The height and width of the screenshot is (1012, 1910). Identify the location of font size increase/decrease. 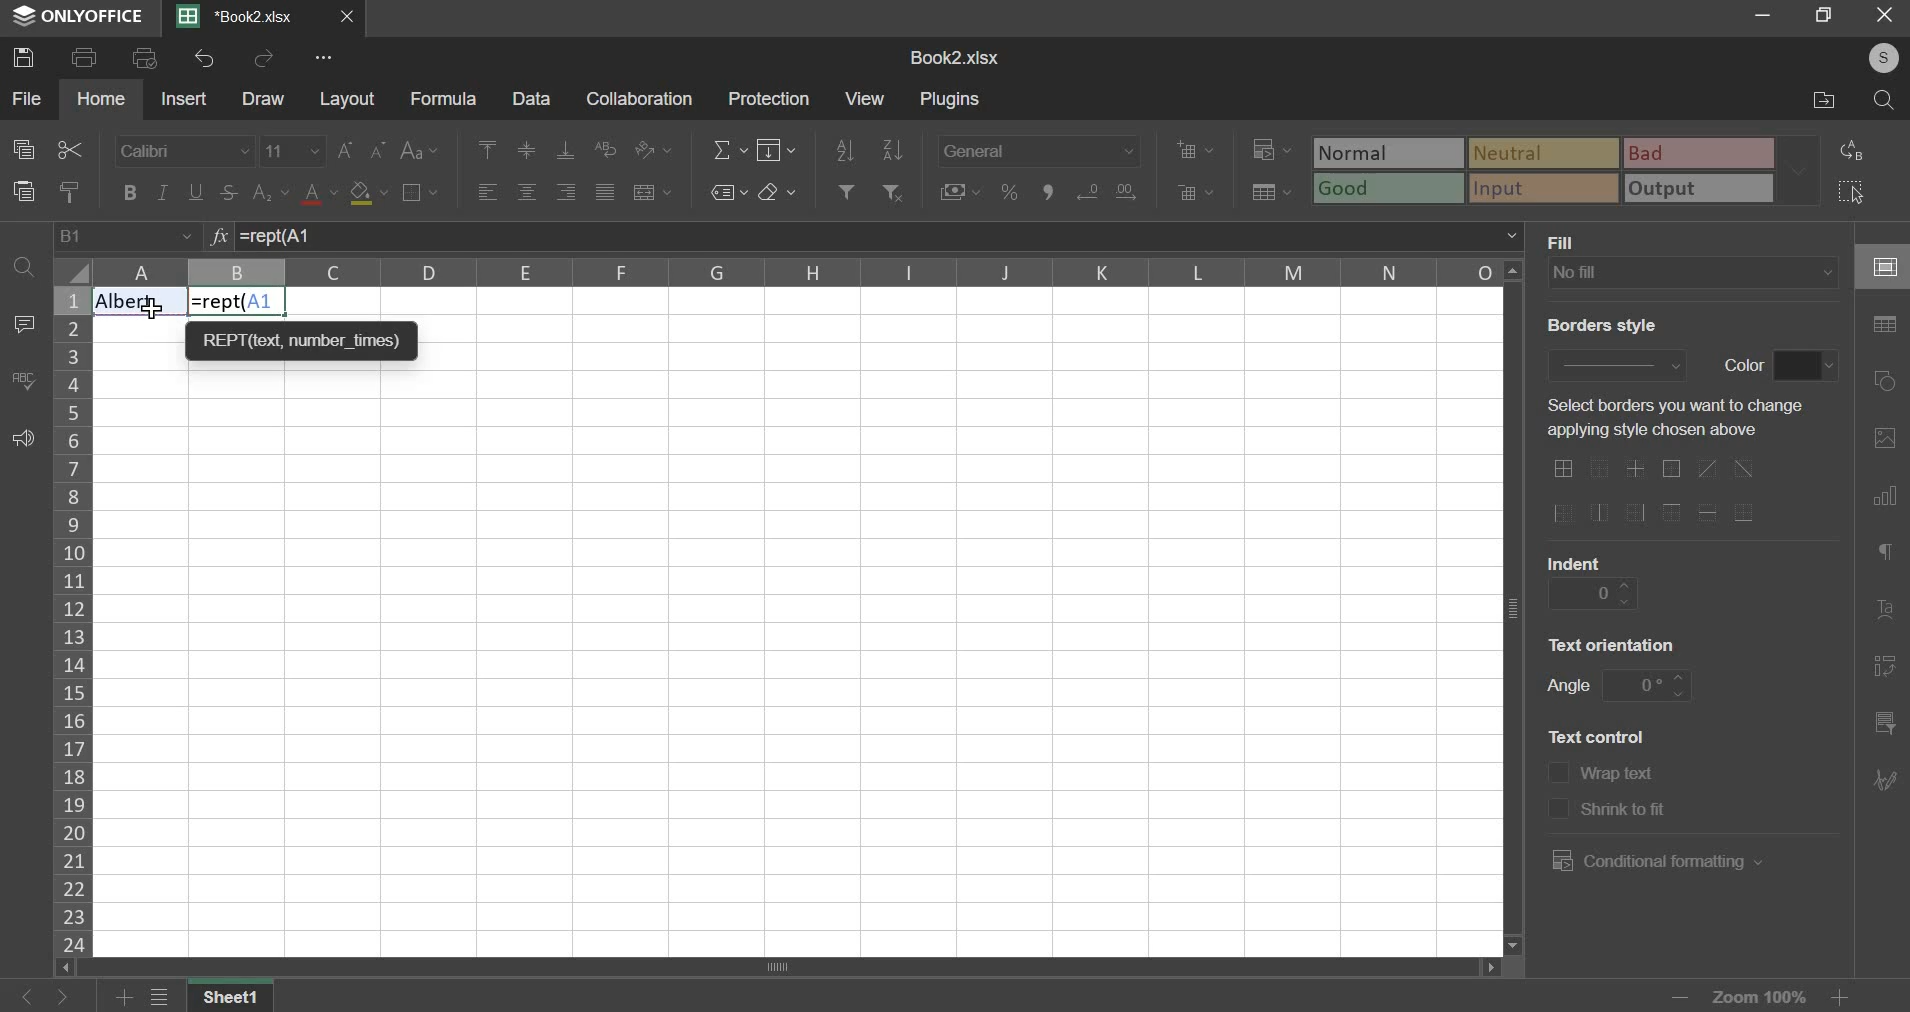
(363, 150).